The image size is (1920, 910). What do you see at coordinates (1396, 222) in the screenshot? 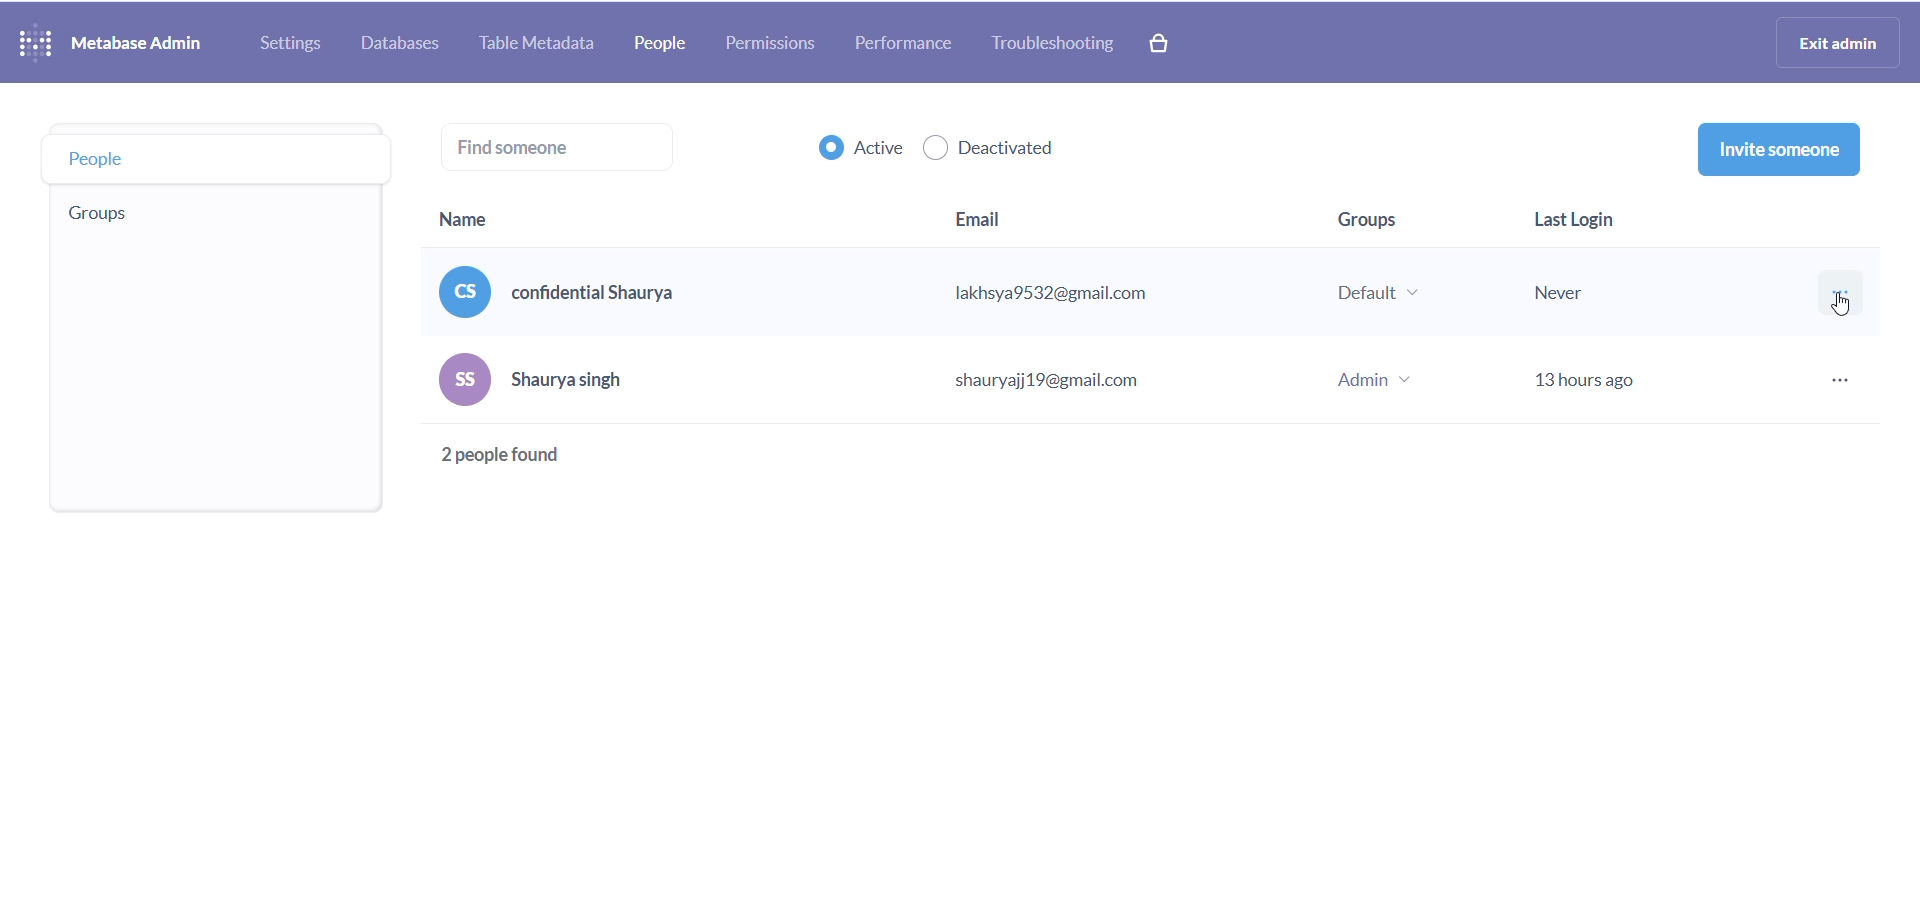
I see `group` at bounding box center [1396, 222].